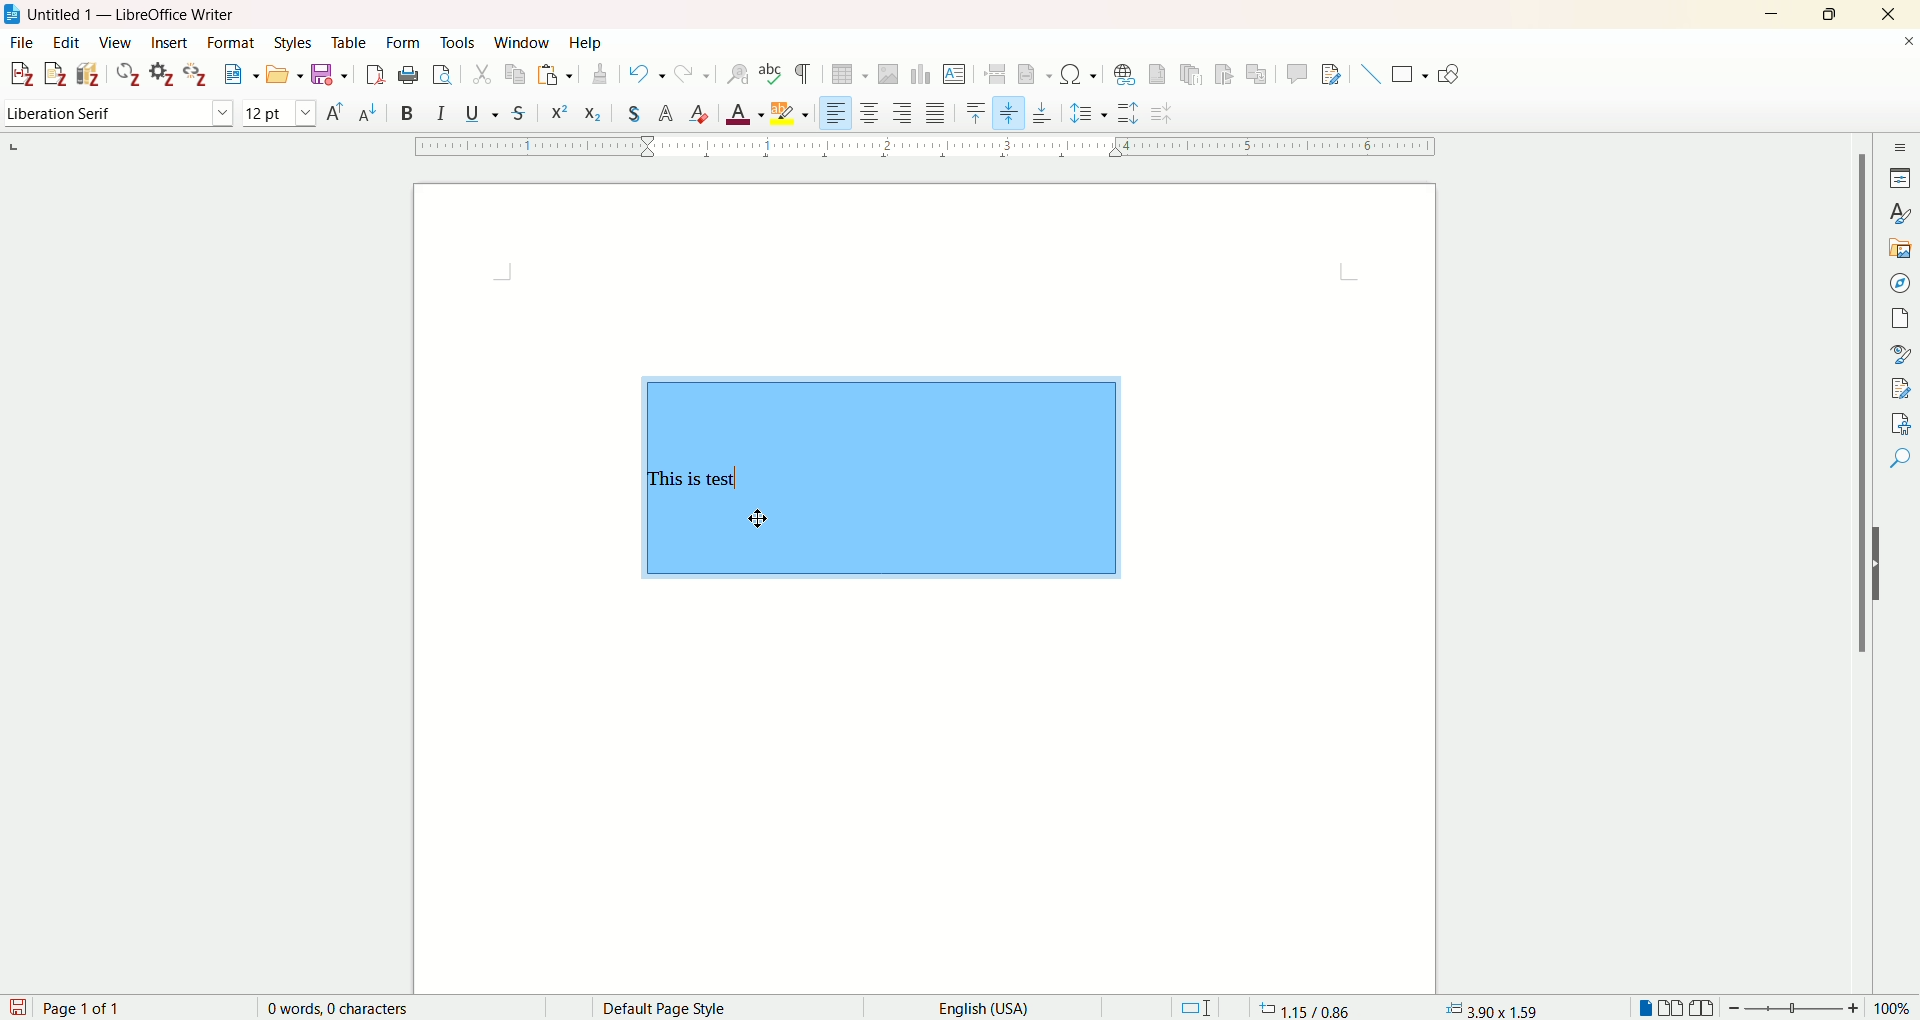  Describe the element at coordinates (207, 114) in the screenshot. I see `after` at that location.